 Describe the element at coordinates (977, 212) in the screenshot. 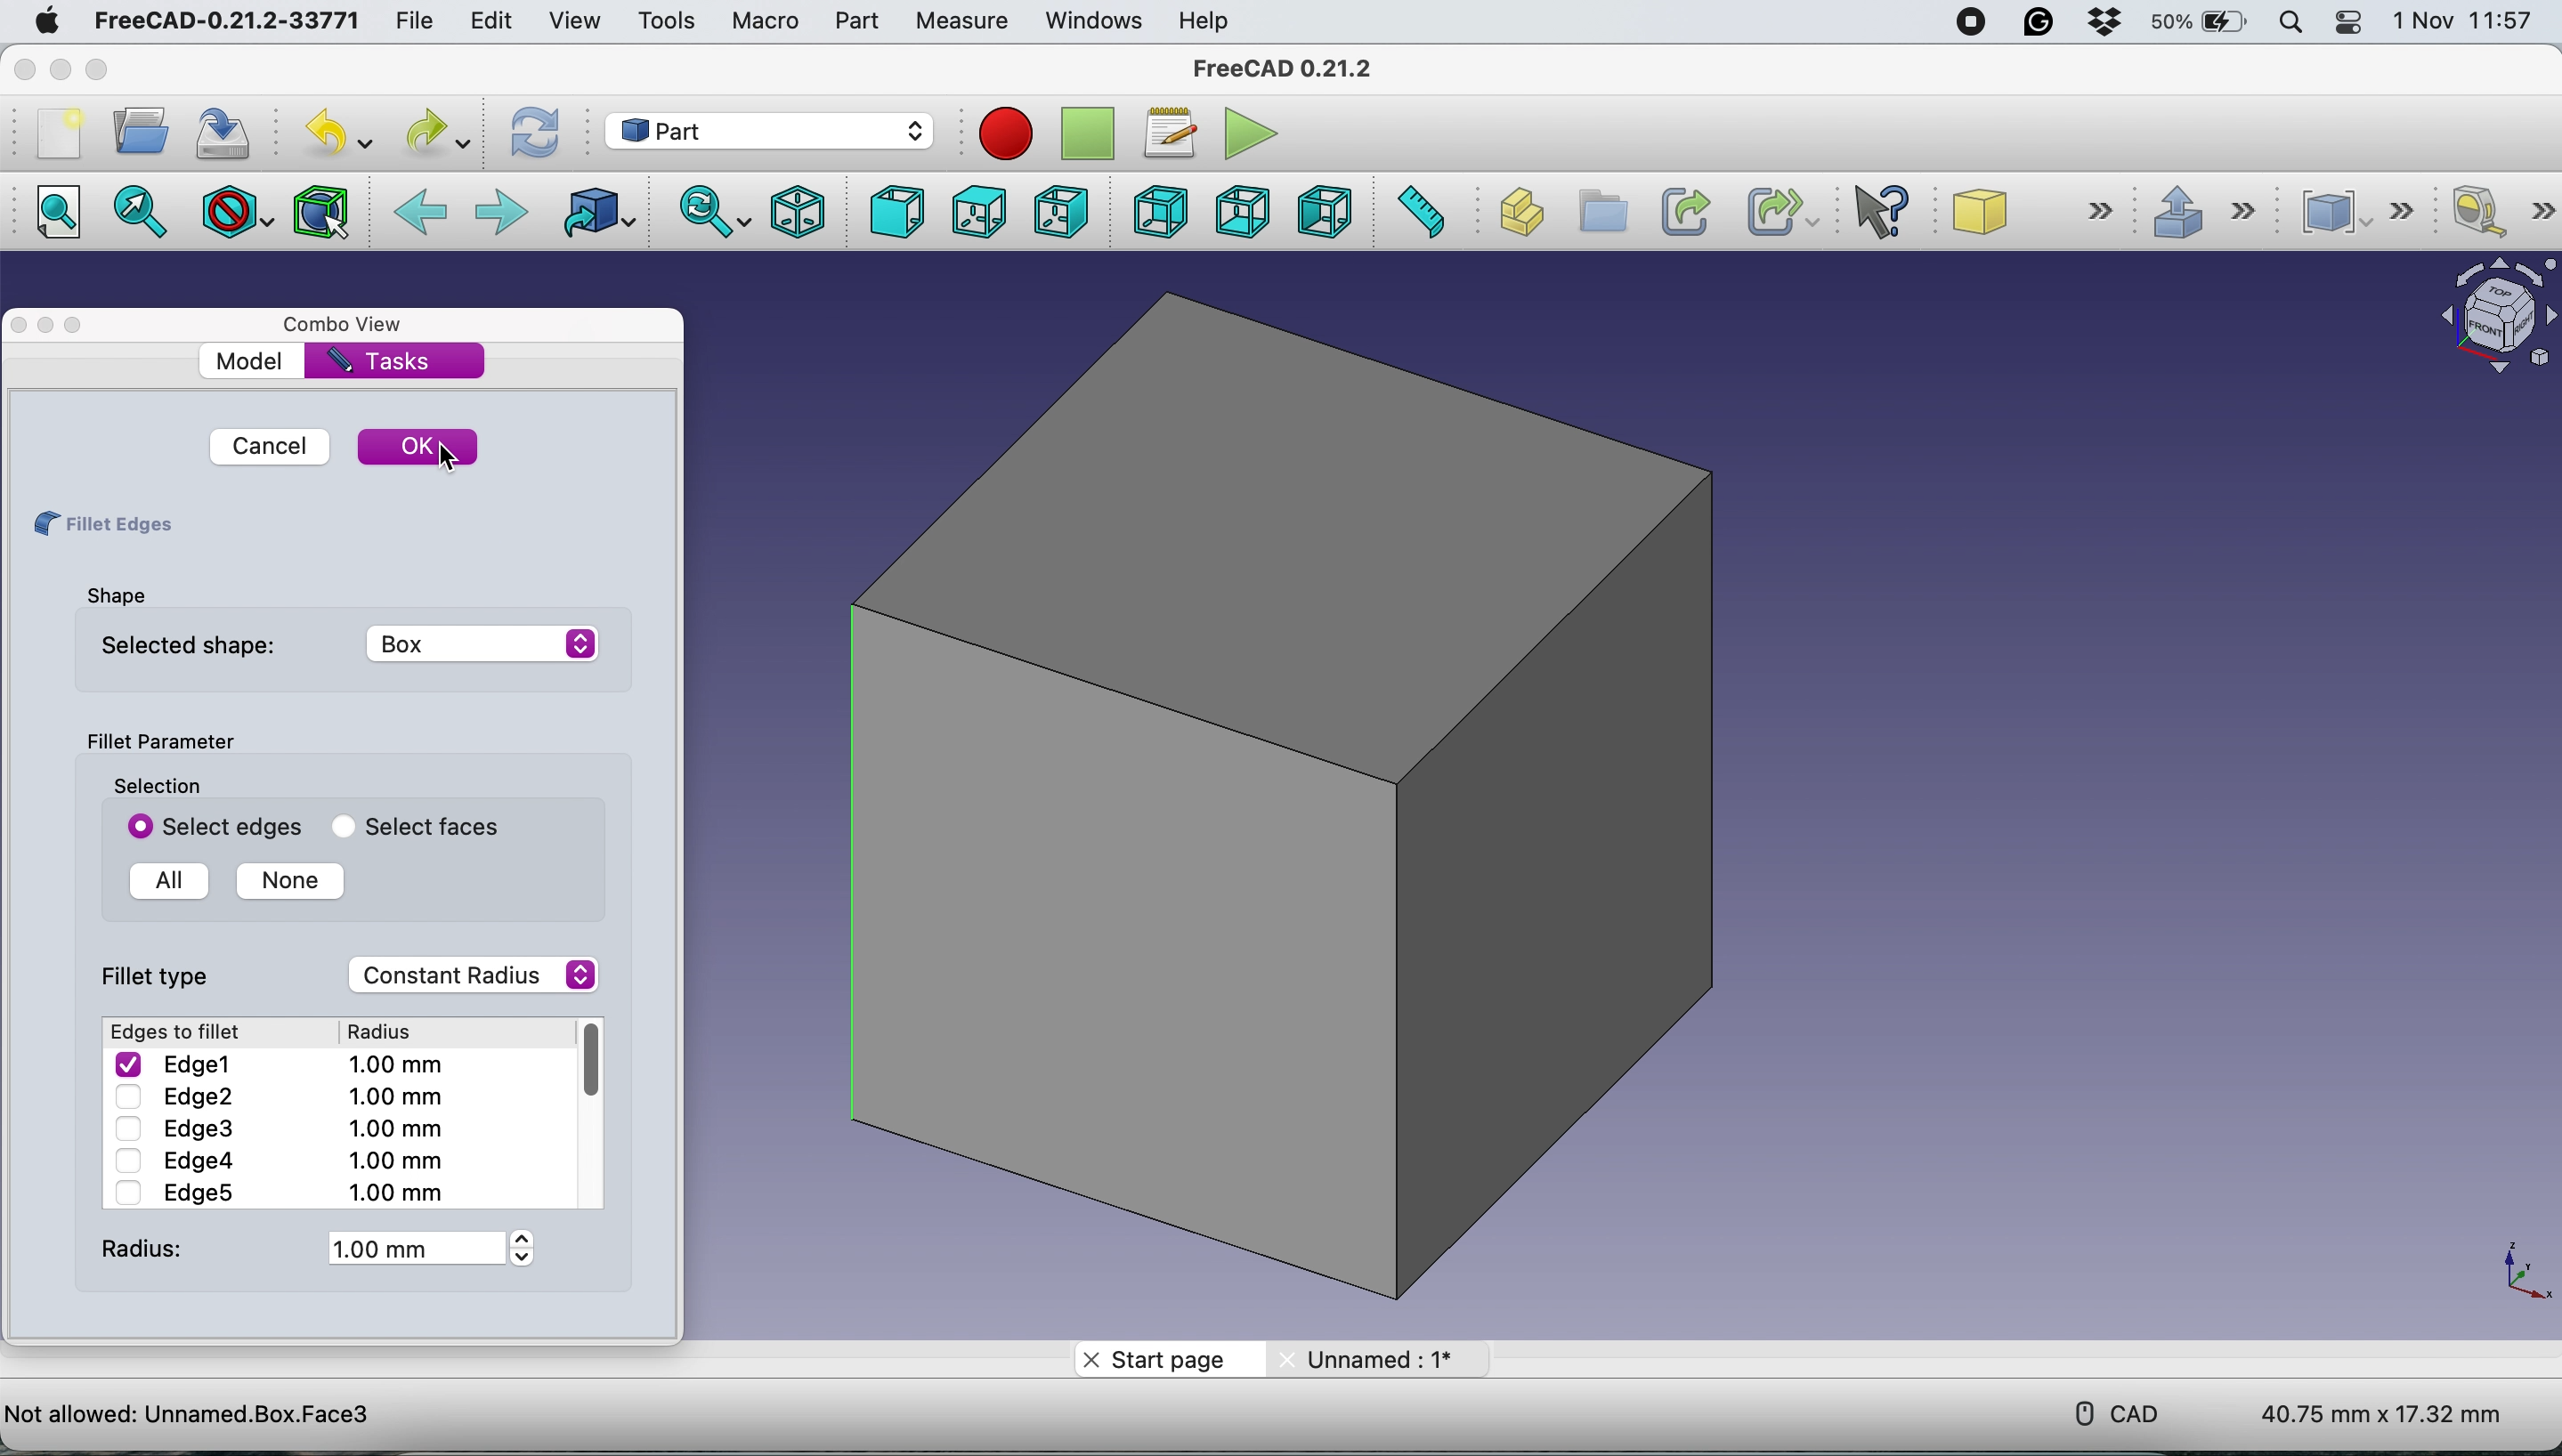

I see `top` at that location.